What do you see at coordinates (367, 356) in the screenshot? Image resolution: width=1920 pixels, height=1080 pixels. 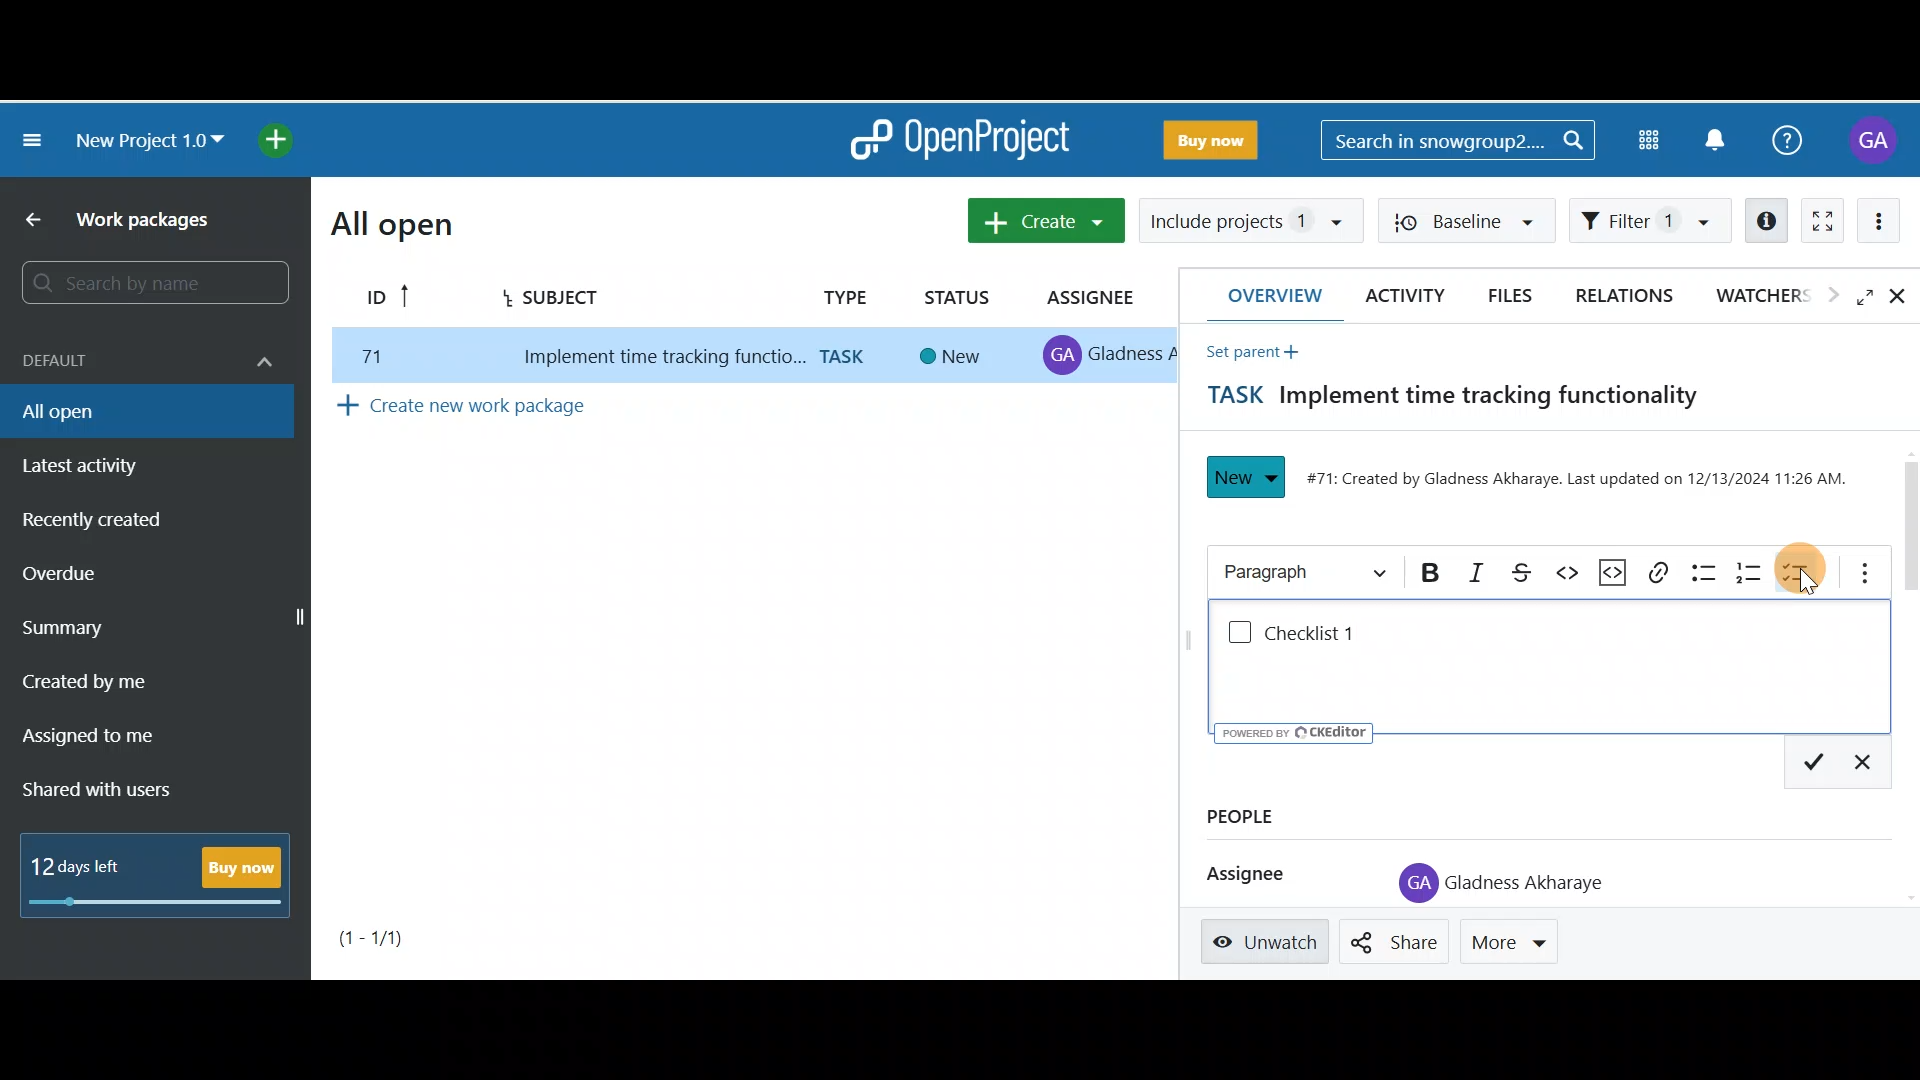 I see `77` at bounding box center [367, 356].